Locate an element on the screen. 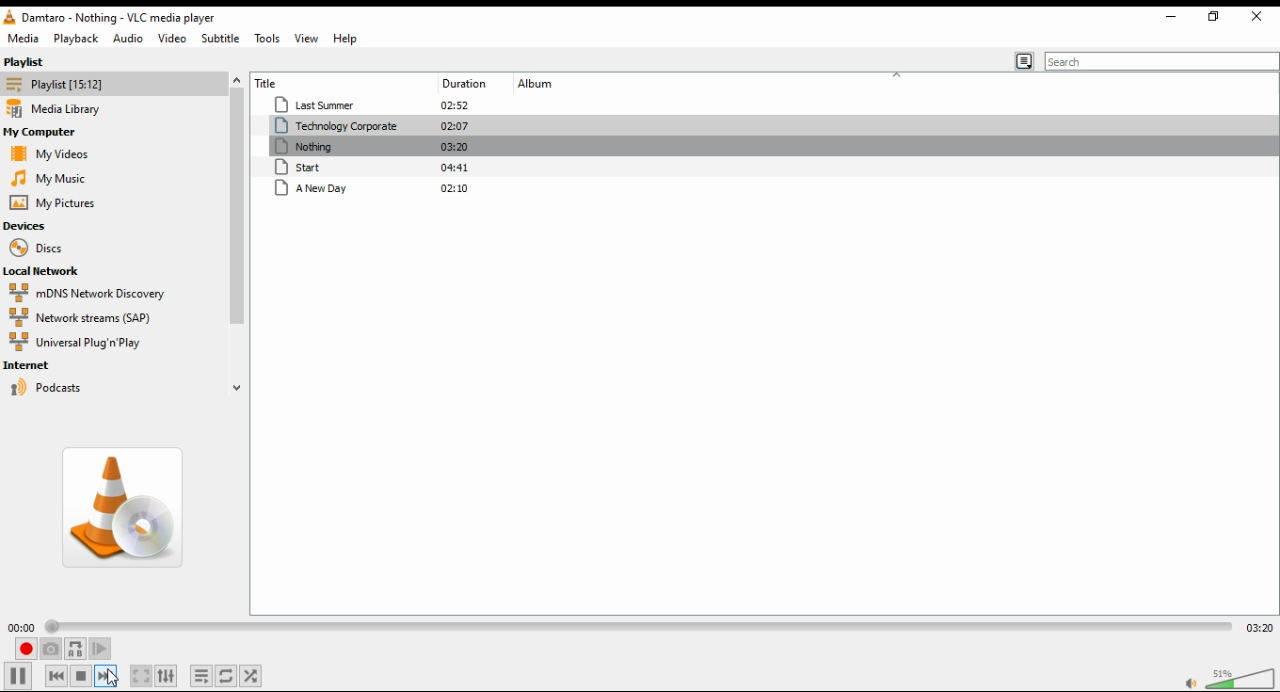  duration is located at coordinates (474, 82).